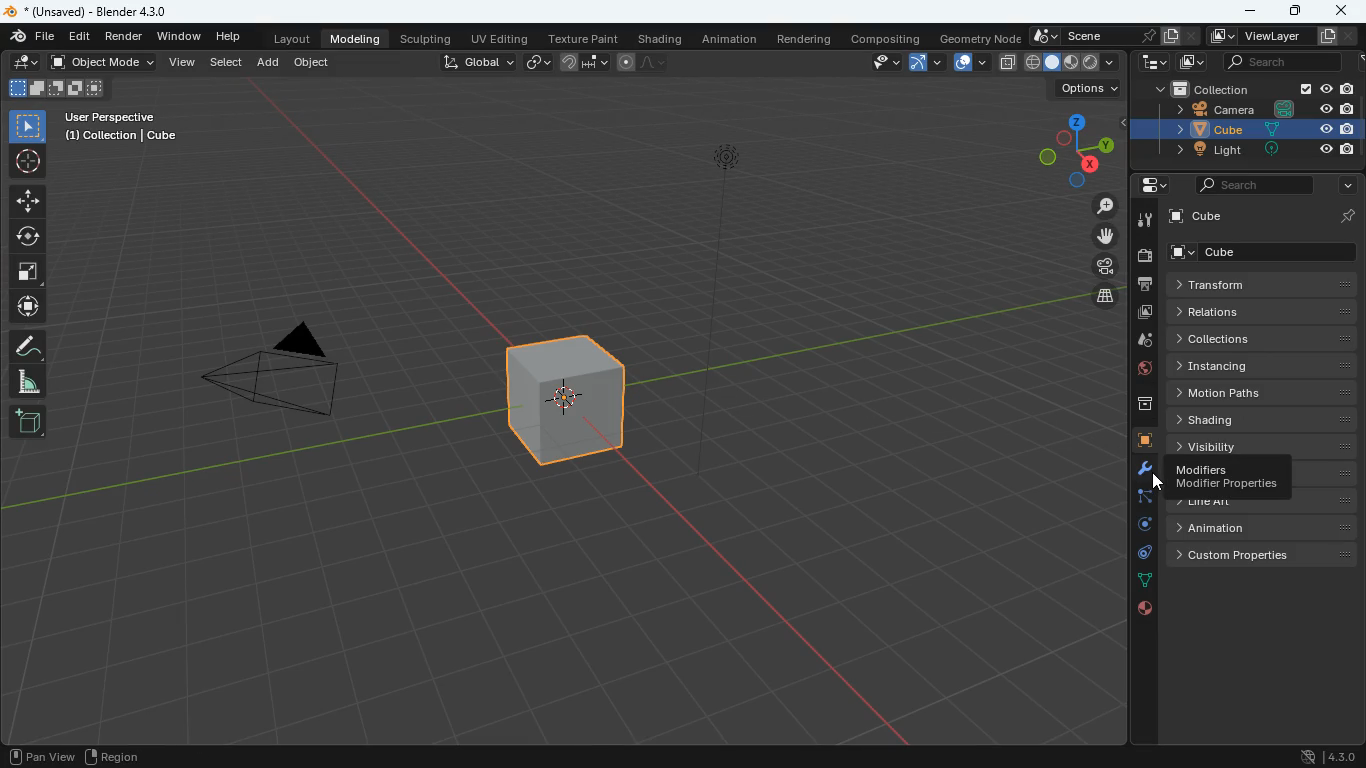 The width and height of the screenshot is (1366, 768). Describe the element at coordinates (1227, 479) in the screenshot. I see `modifiers` at that location.